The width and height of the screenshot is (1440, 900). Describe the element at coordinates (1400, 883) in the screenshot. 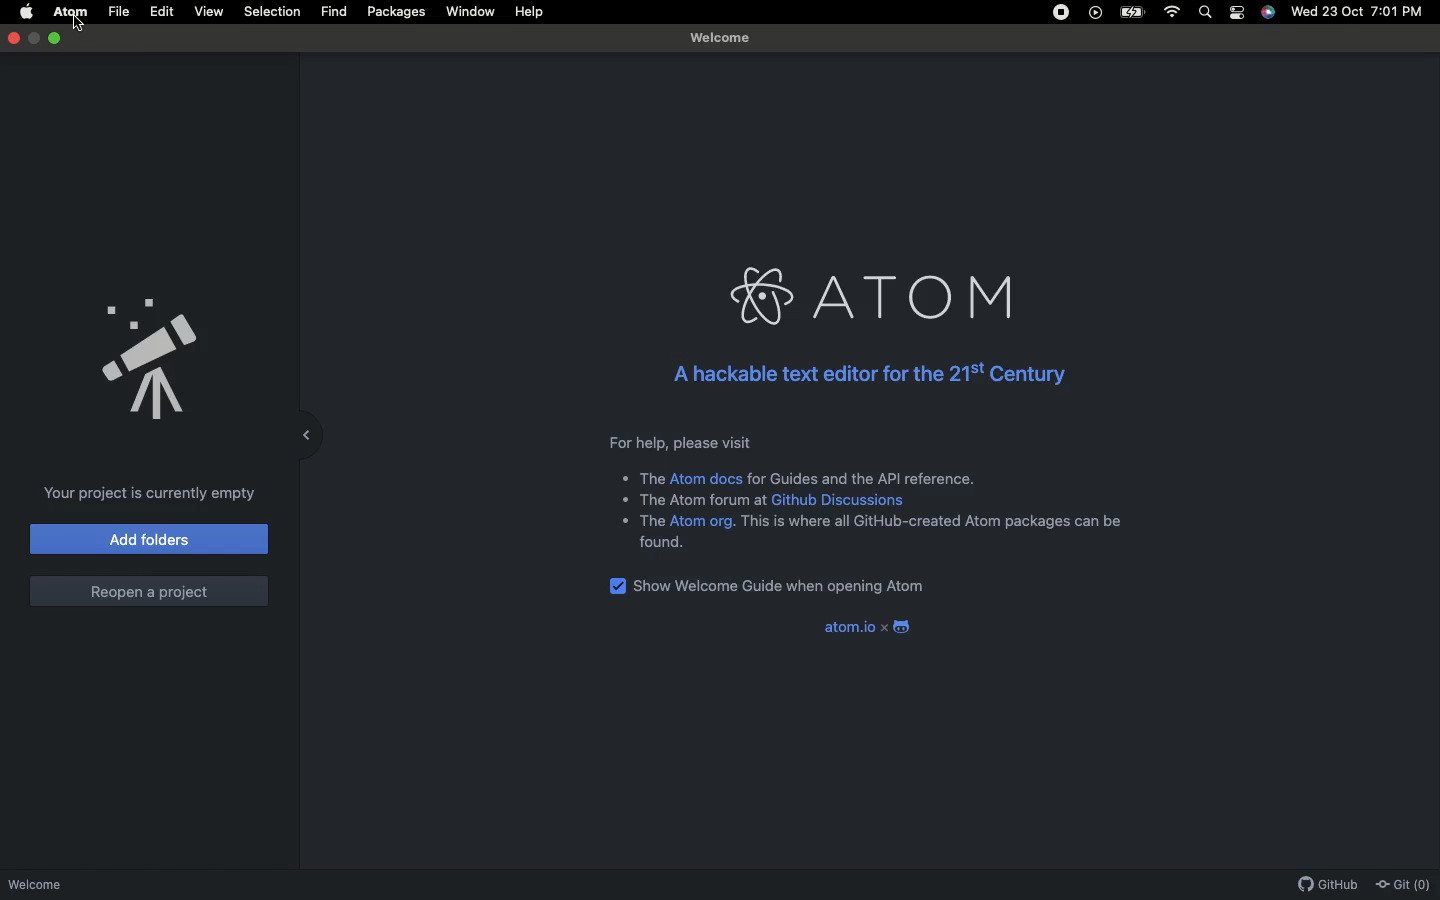

I see `Git(0)` at that location.